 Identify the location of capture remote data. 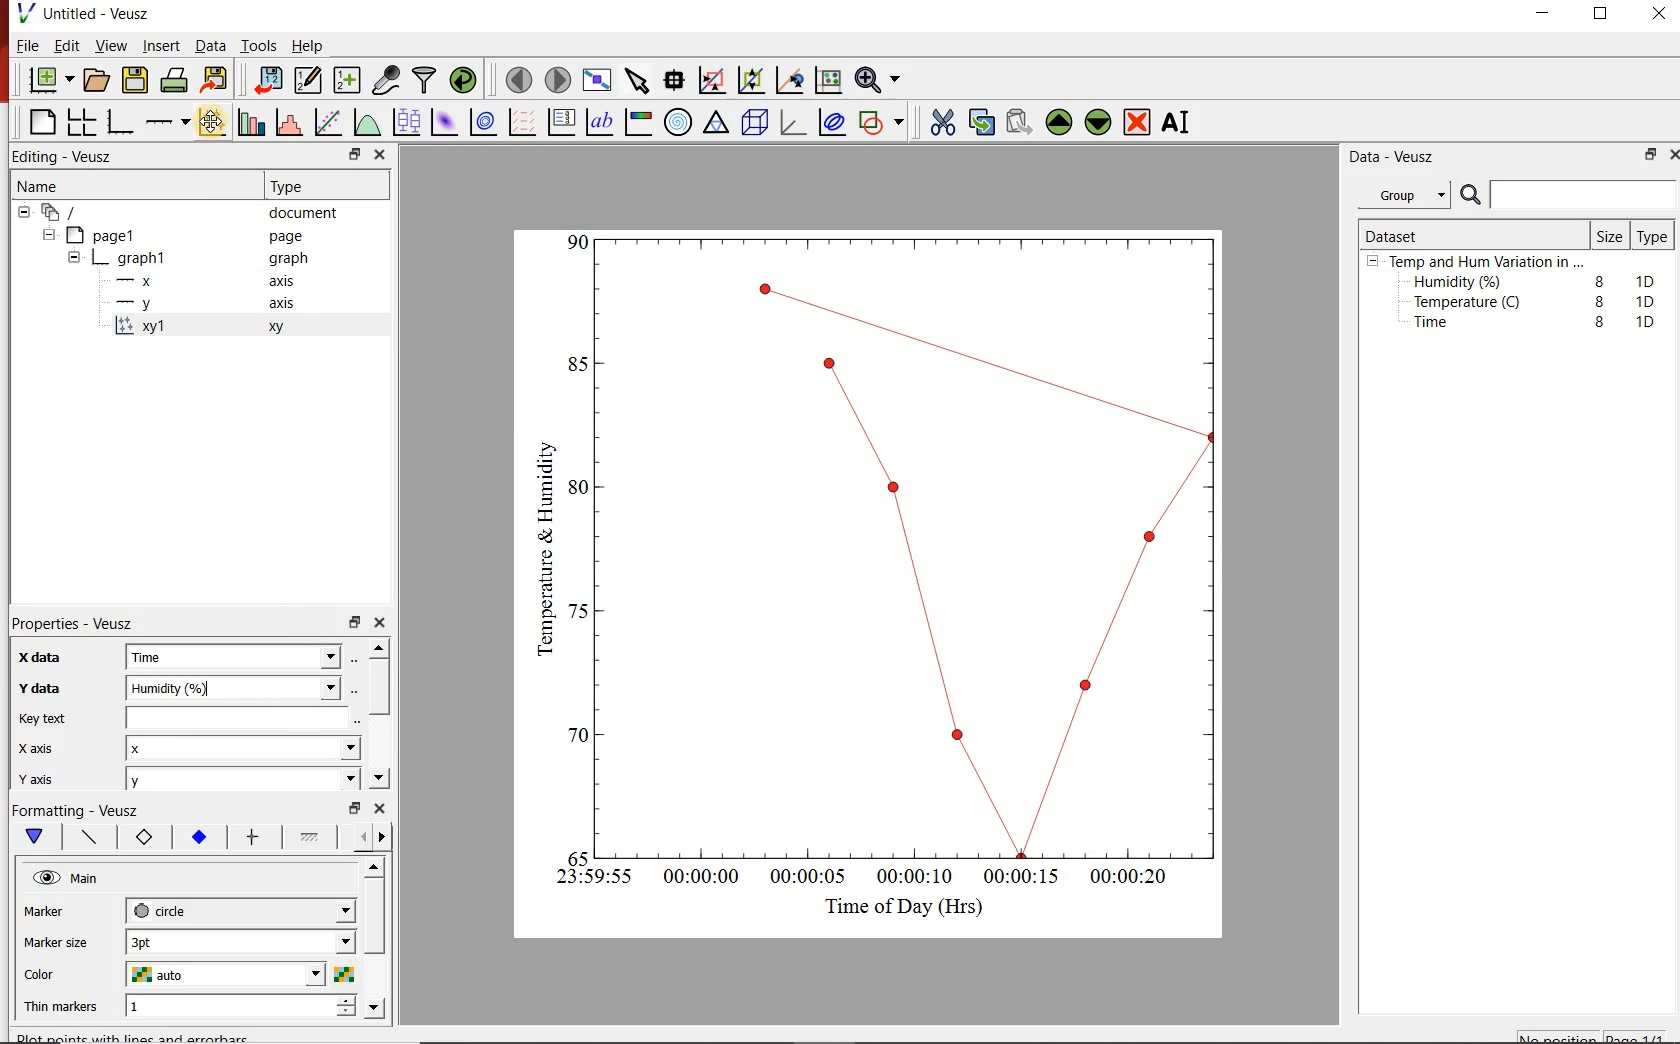
(385, 78).